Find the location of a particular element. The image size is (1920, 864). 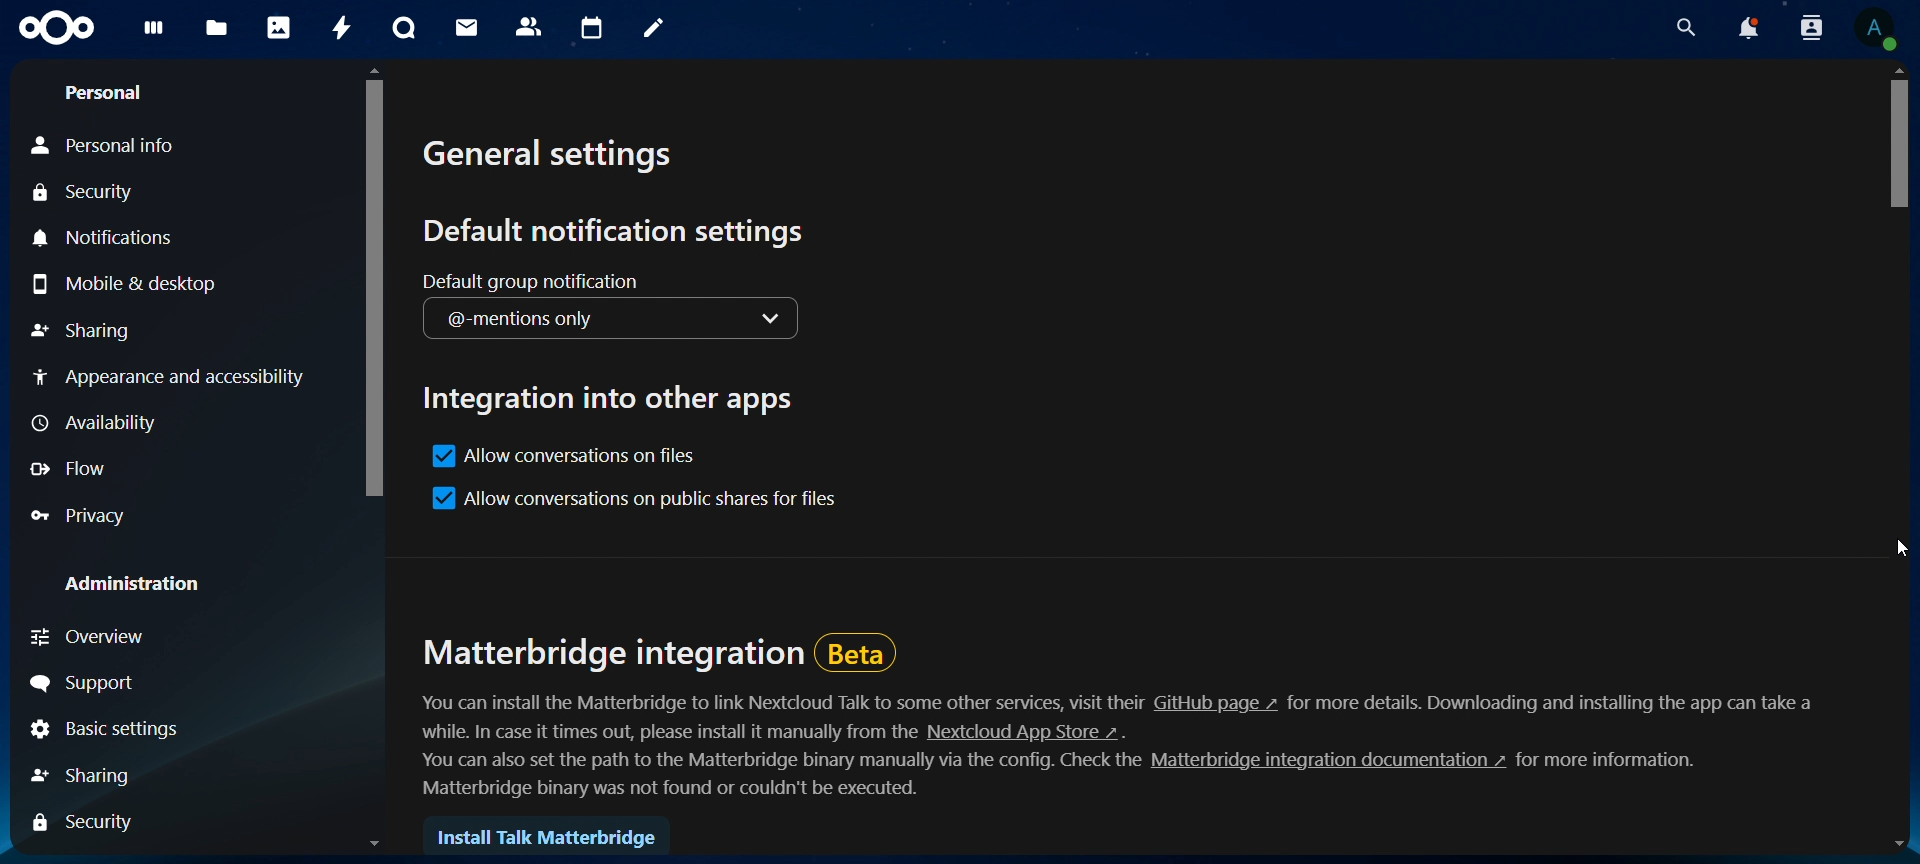

view profile is located at coordinates (1878, 31).